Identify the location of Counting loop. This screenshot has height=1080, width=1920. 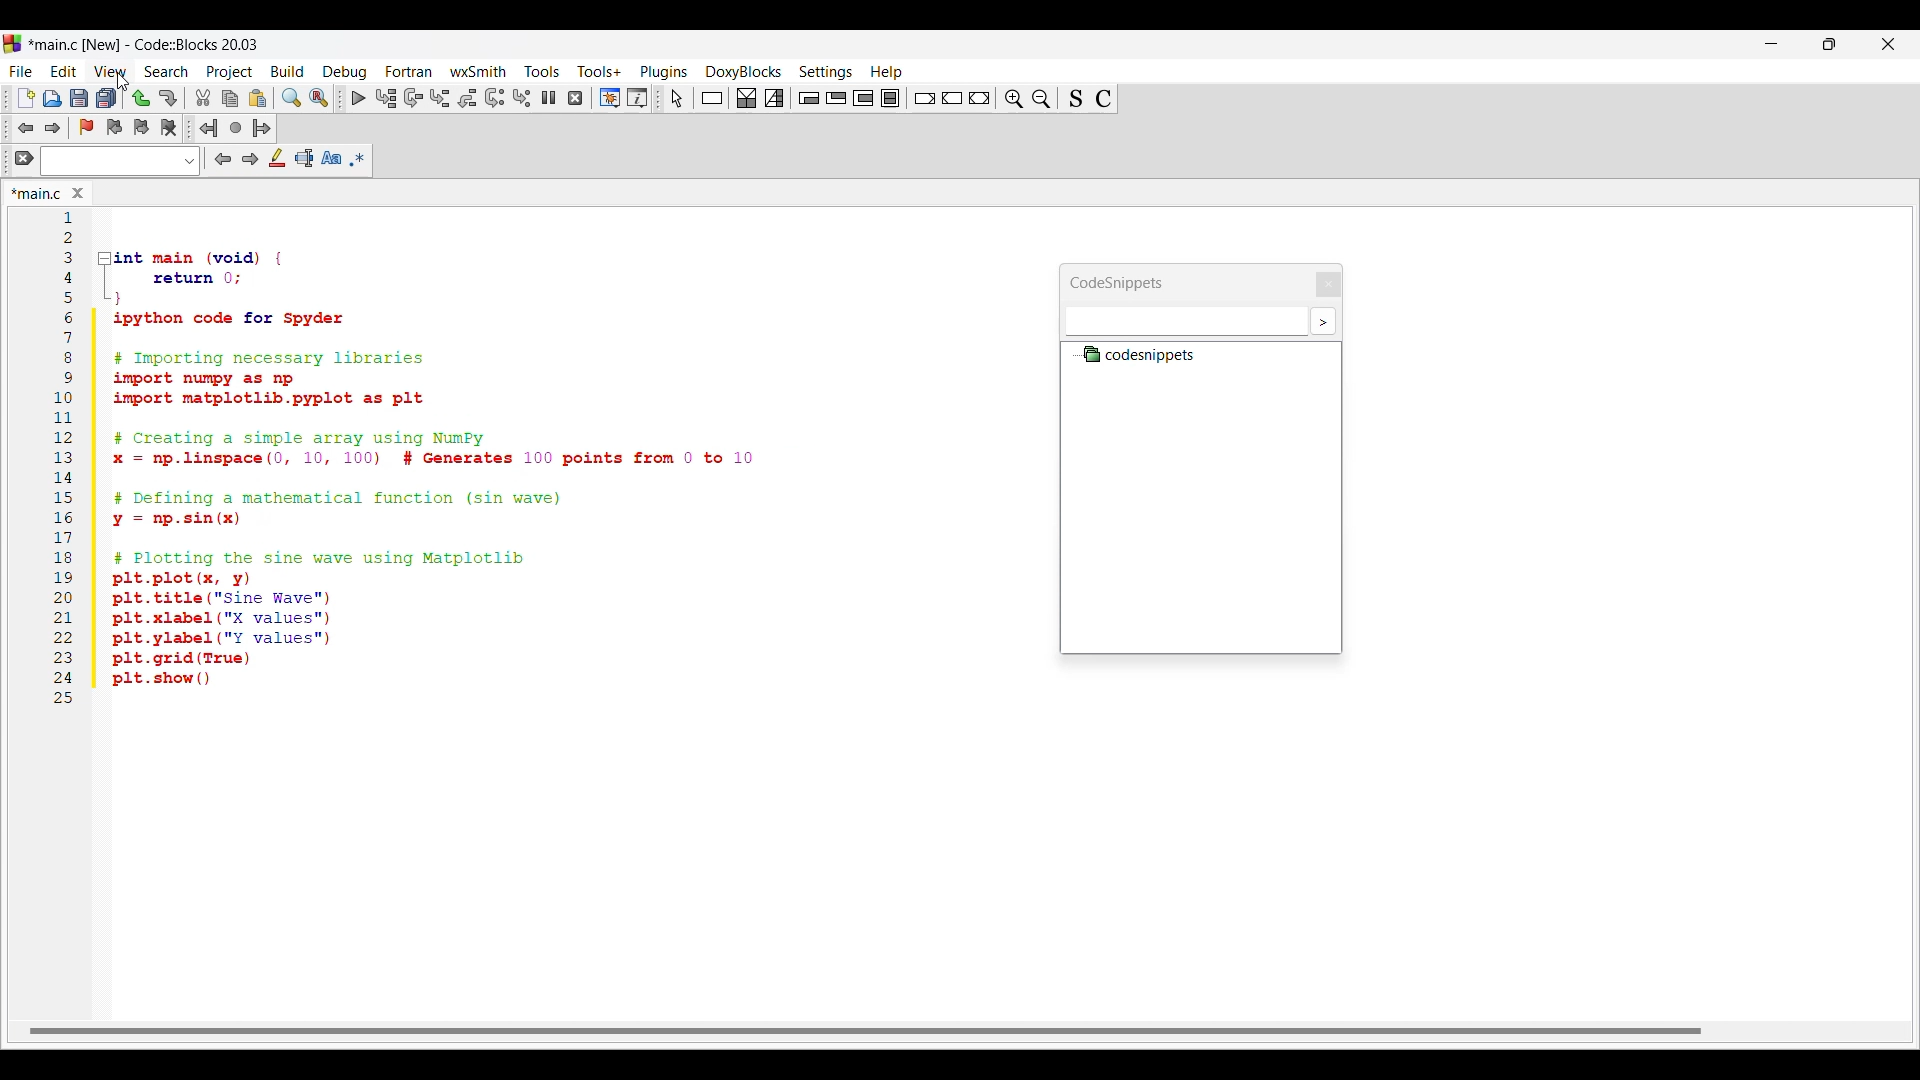
(863, 98).